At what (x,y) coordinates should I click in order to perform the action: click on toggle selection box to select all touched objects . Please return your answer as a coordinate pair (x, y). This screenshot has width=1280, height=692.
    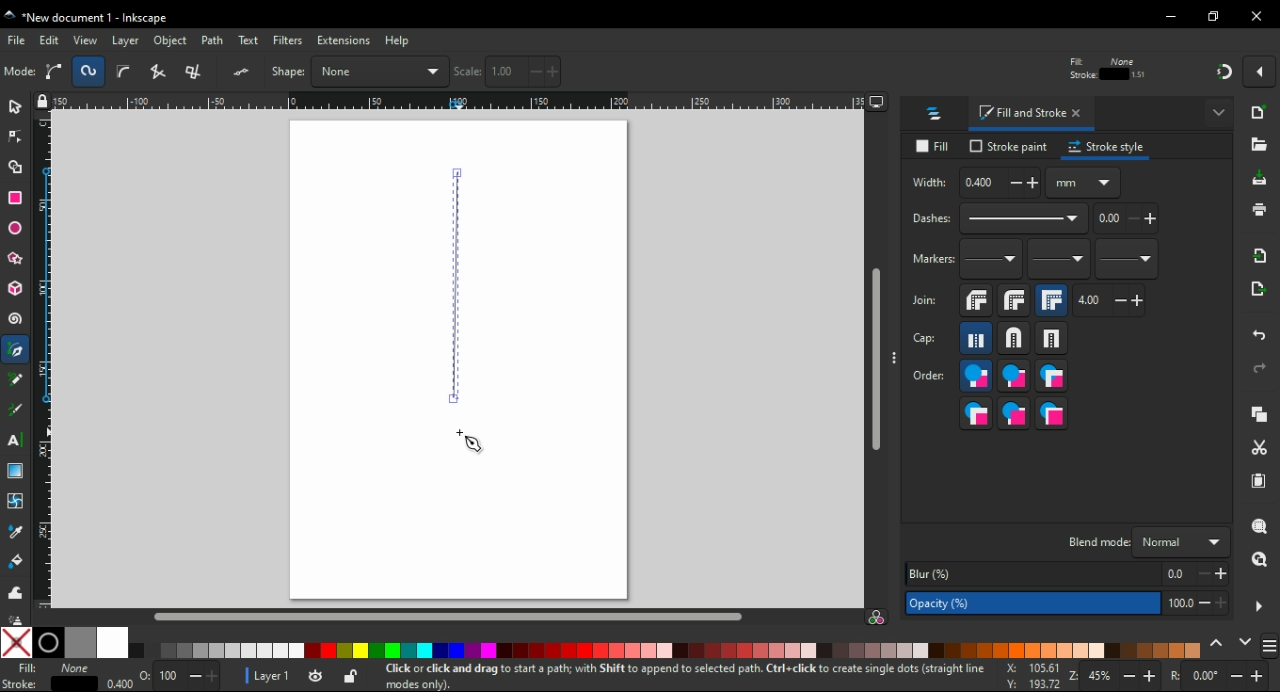
    Looking at the image, I should click on (124, 72).